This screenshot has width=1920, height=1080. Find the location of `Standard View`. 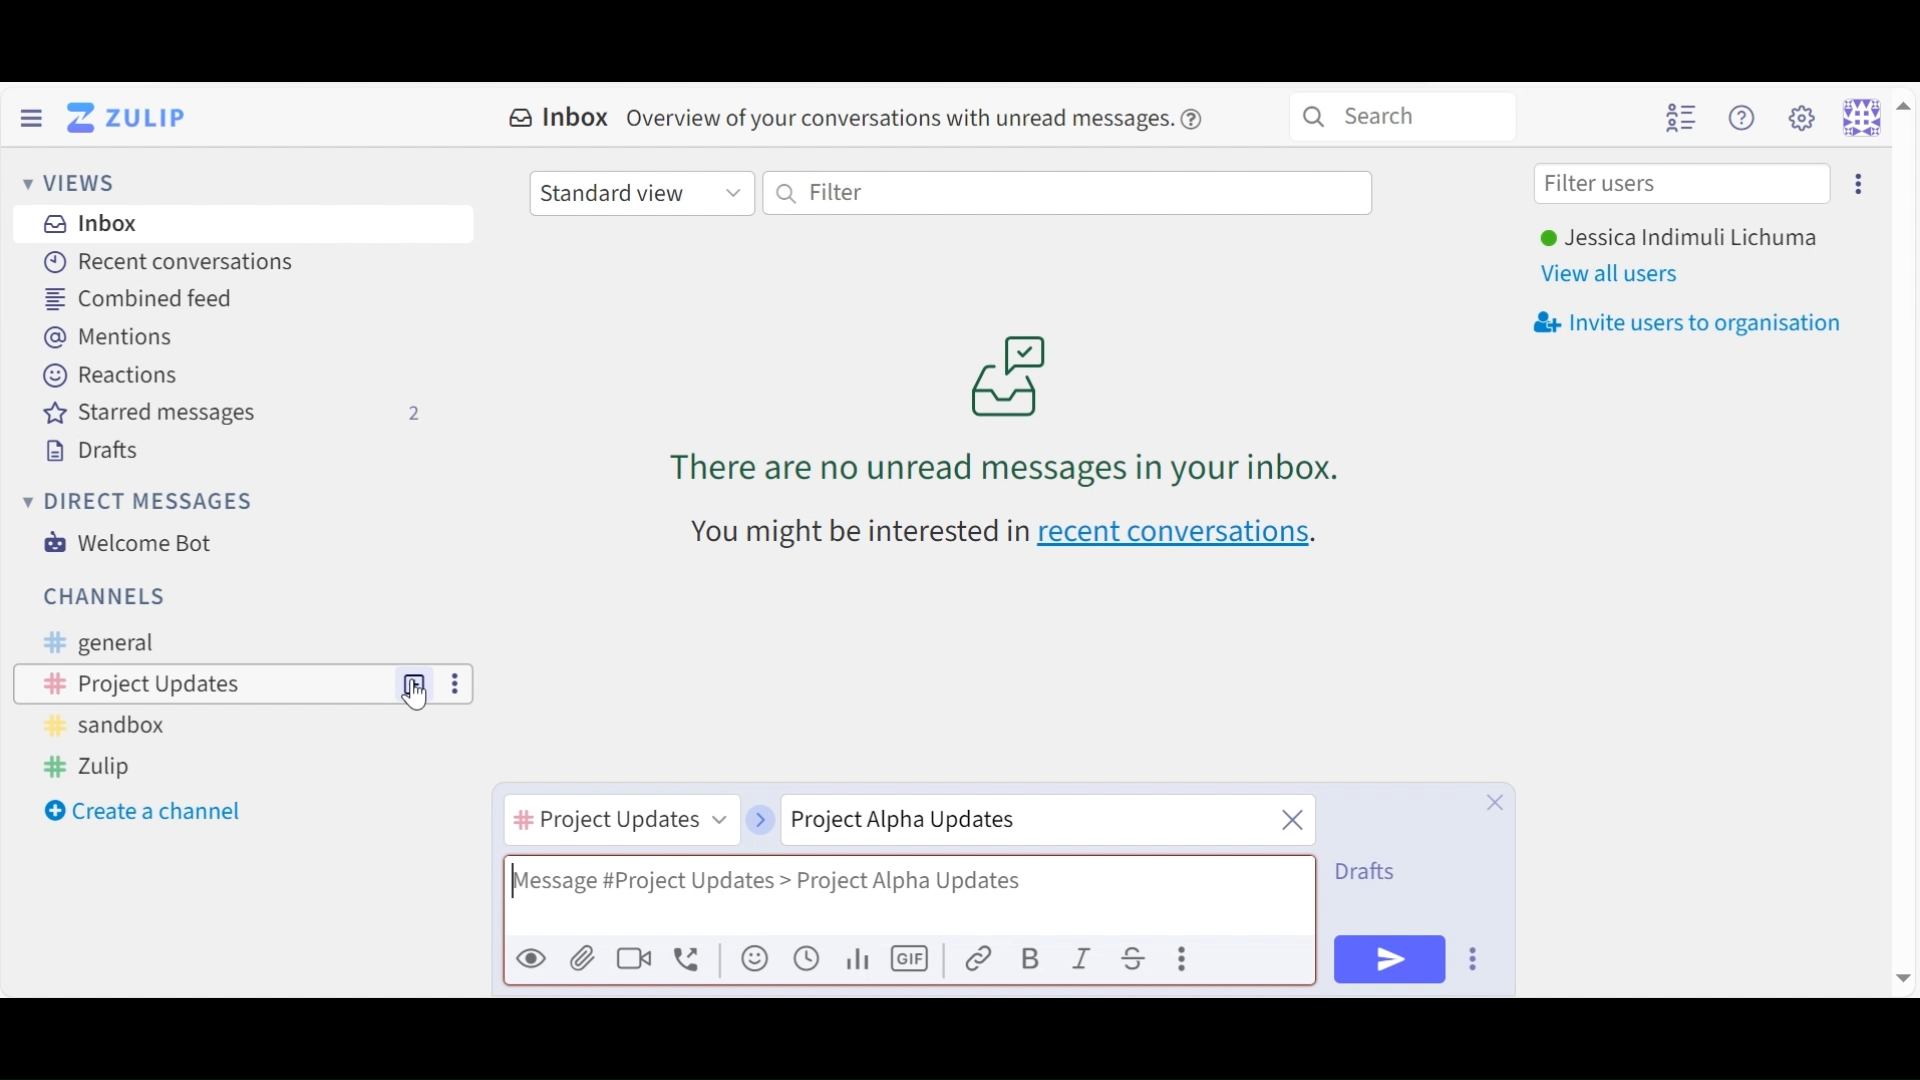

Standard View is located at coordinates (640, 195).